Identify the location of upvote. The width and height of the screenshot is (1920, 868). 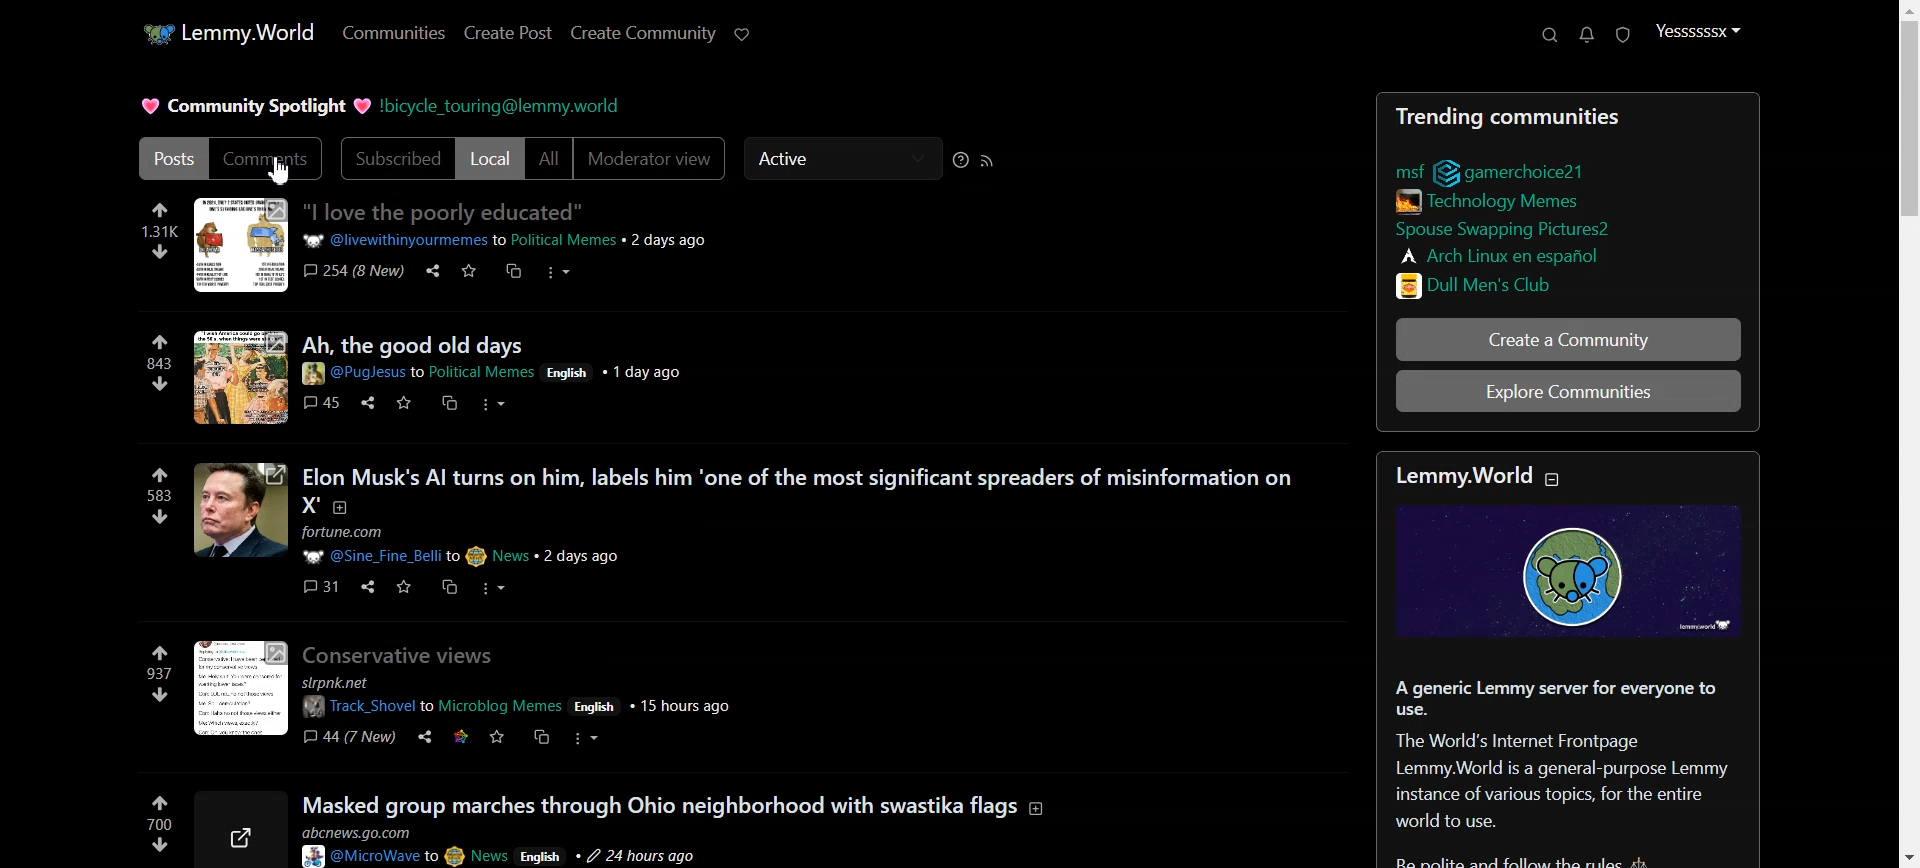
(159, 478).